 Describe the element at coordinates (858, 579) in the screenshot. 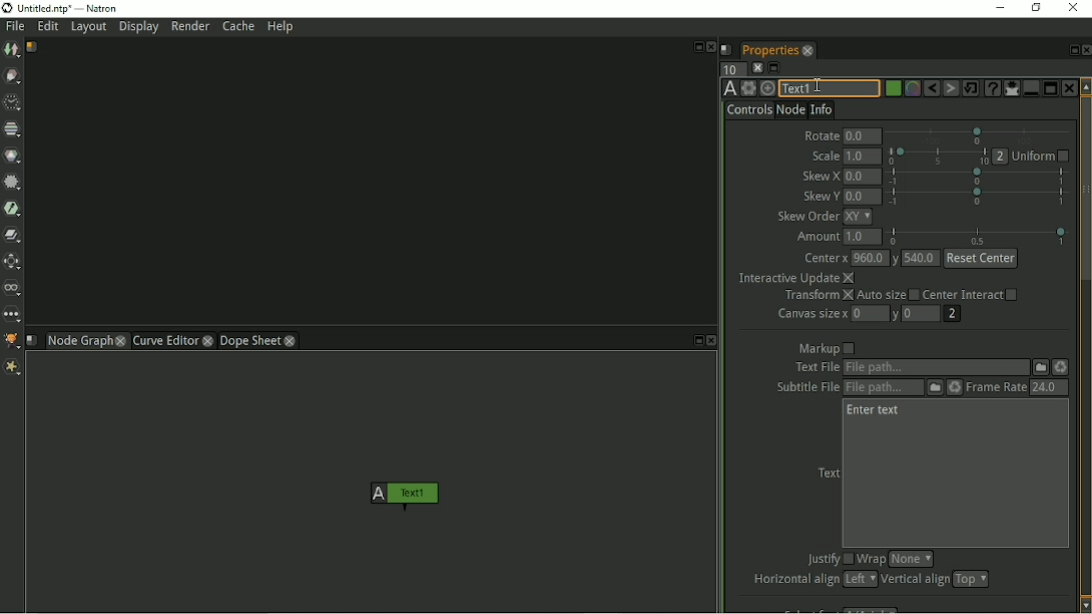

I see `left` at that location.